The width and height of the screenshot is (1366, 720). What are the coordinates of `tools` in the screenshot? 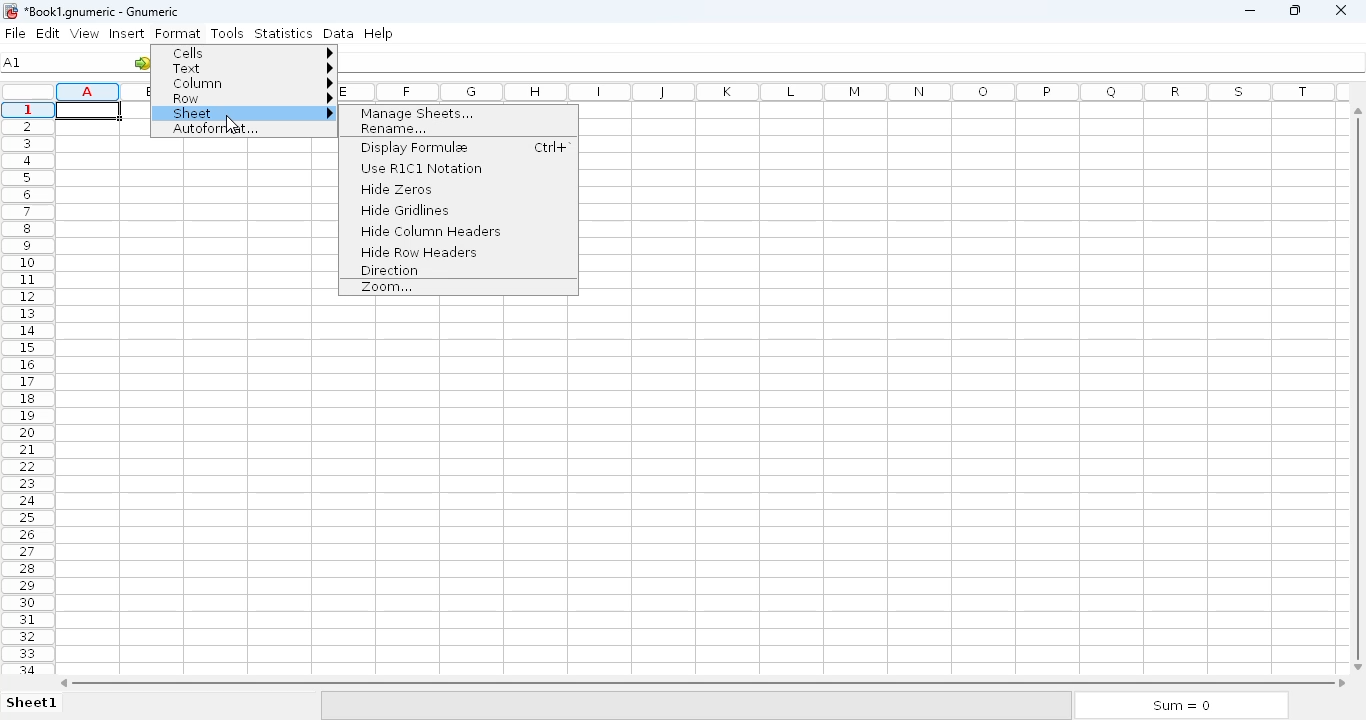 It's located at (228, 33).